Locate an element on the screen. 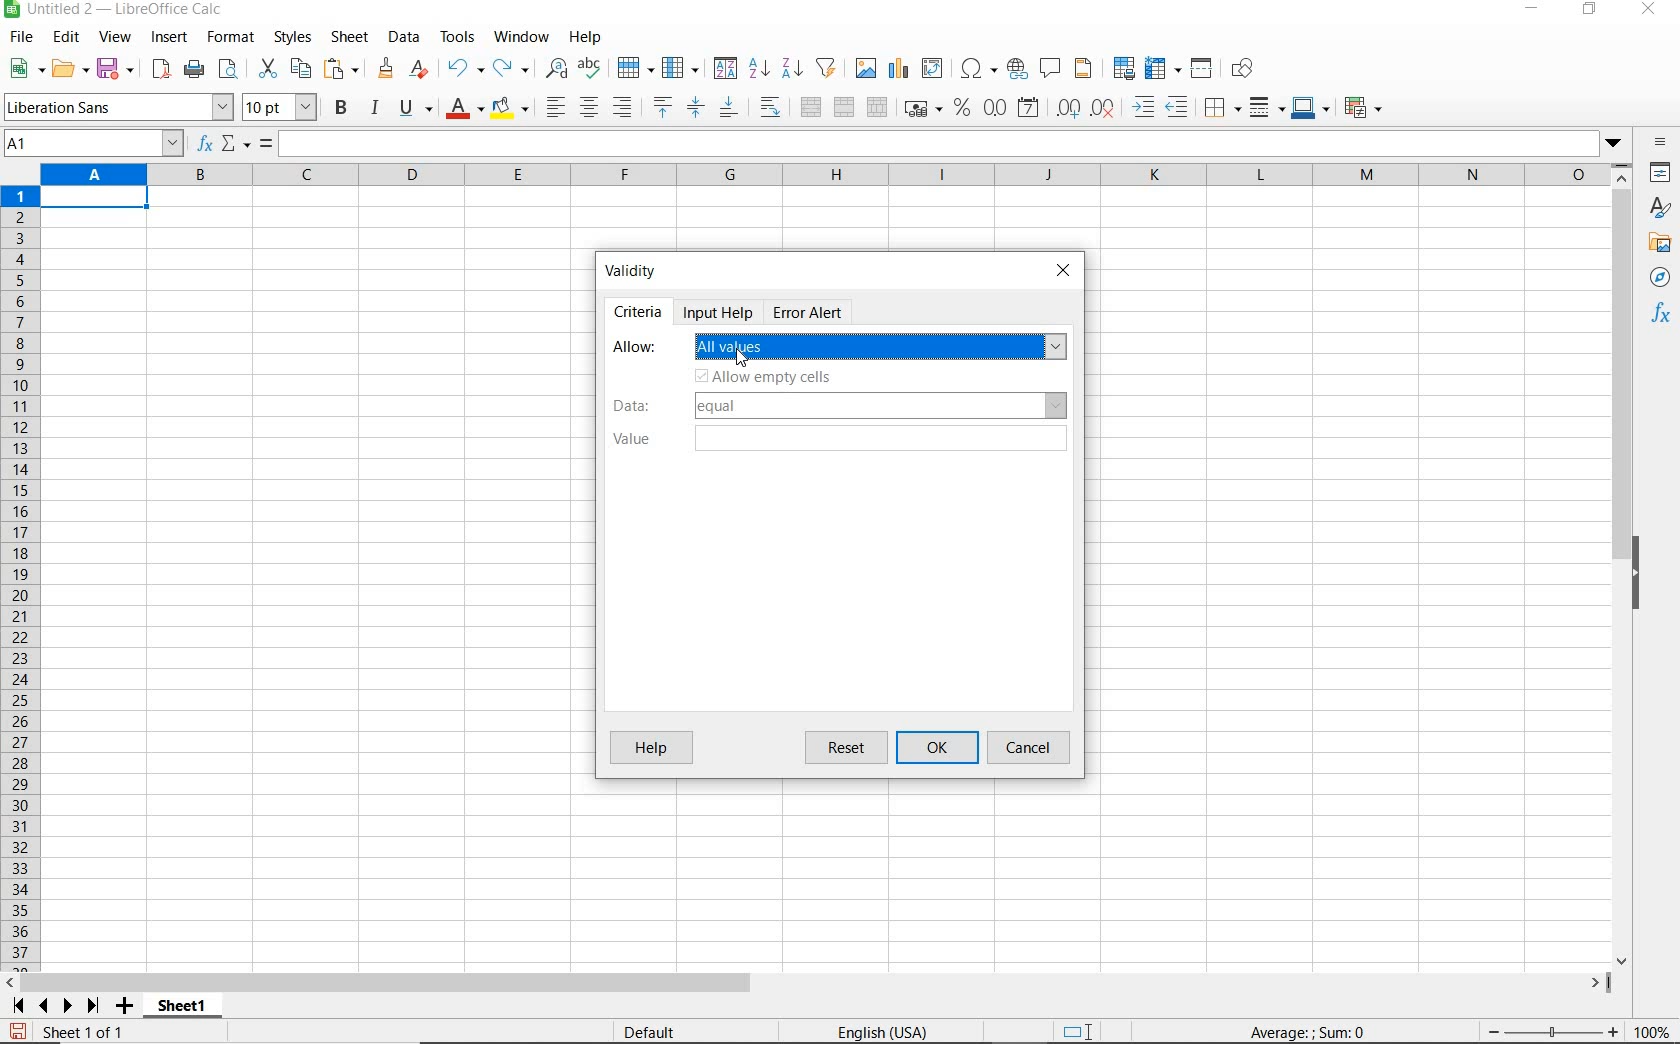 Image resolution: width=1680 pixels, height=1044 pixels. format as percent is located at coordinates (962, 108).